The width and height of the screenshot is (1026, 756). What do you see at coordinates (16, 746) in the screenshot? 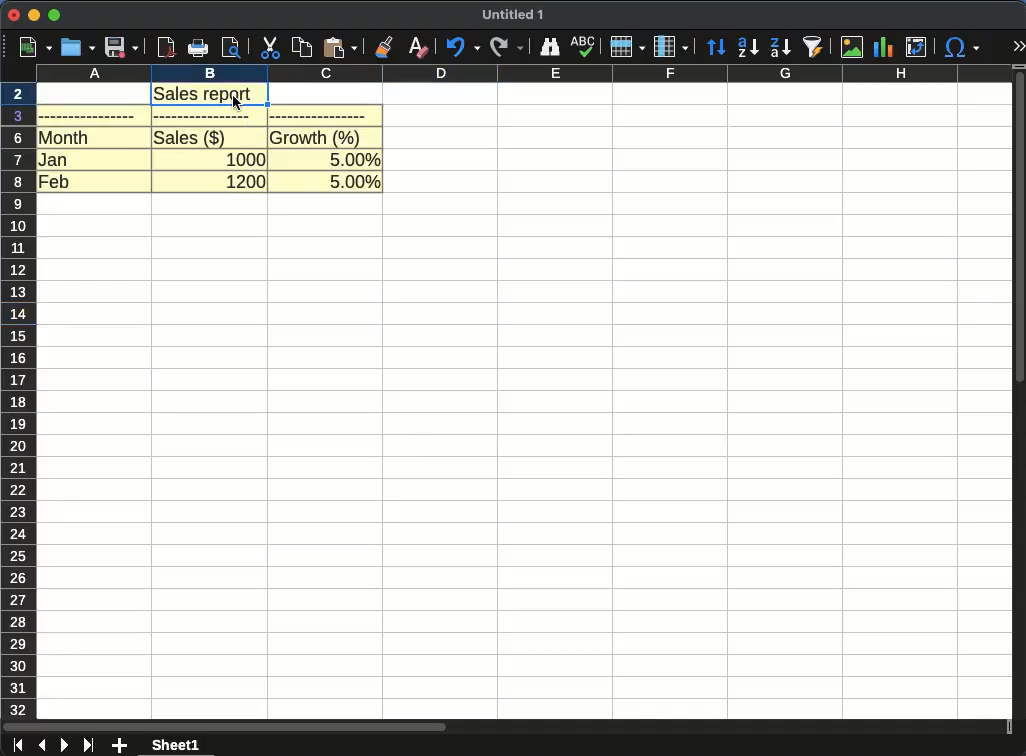
I see `first sheet` at bounding box center [16, 746].